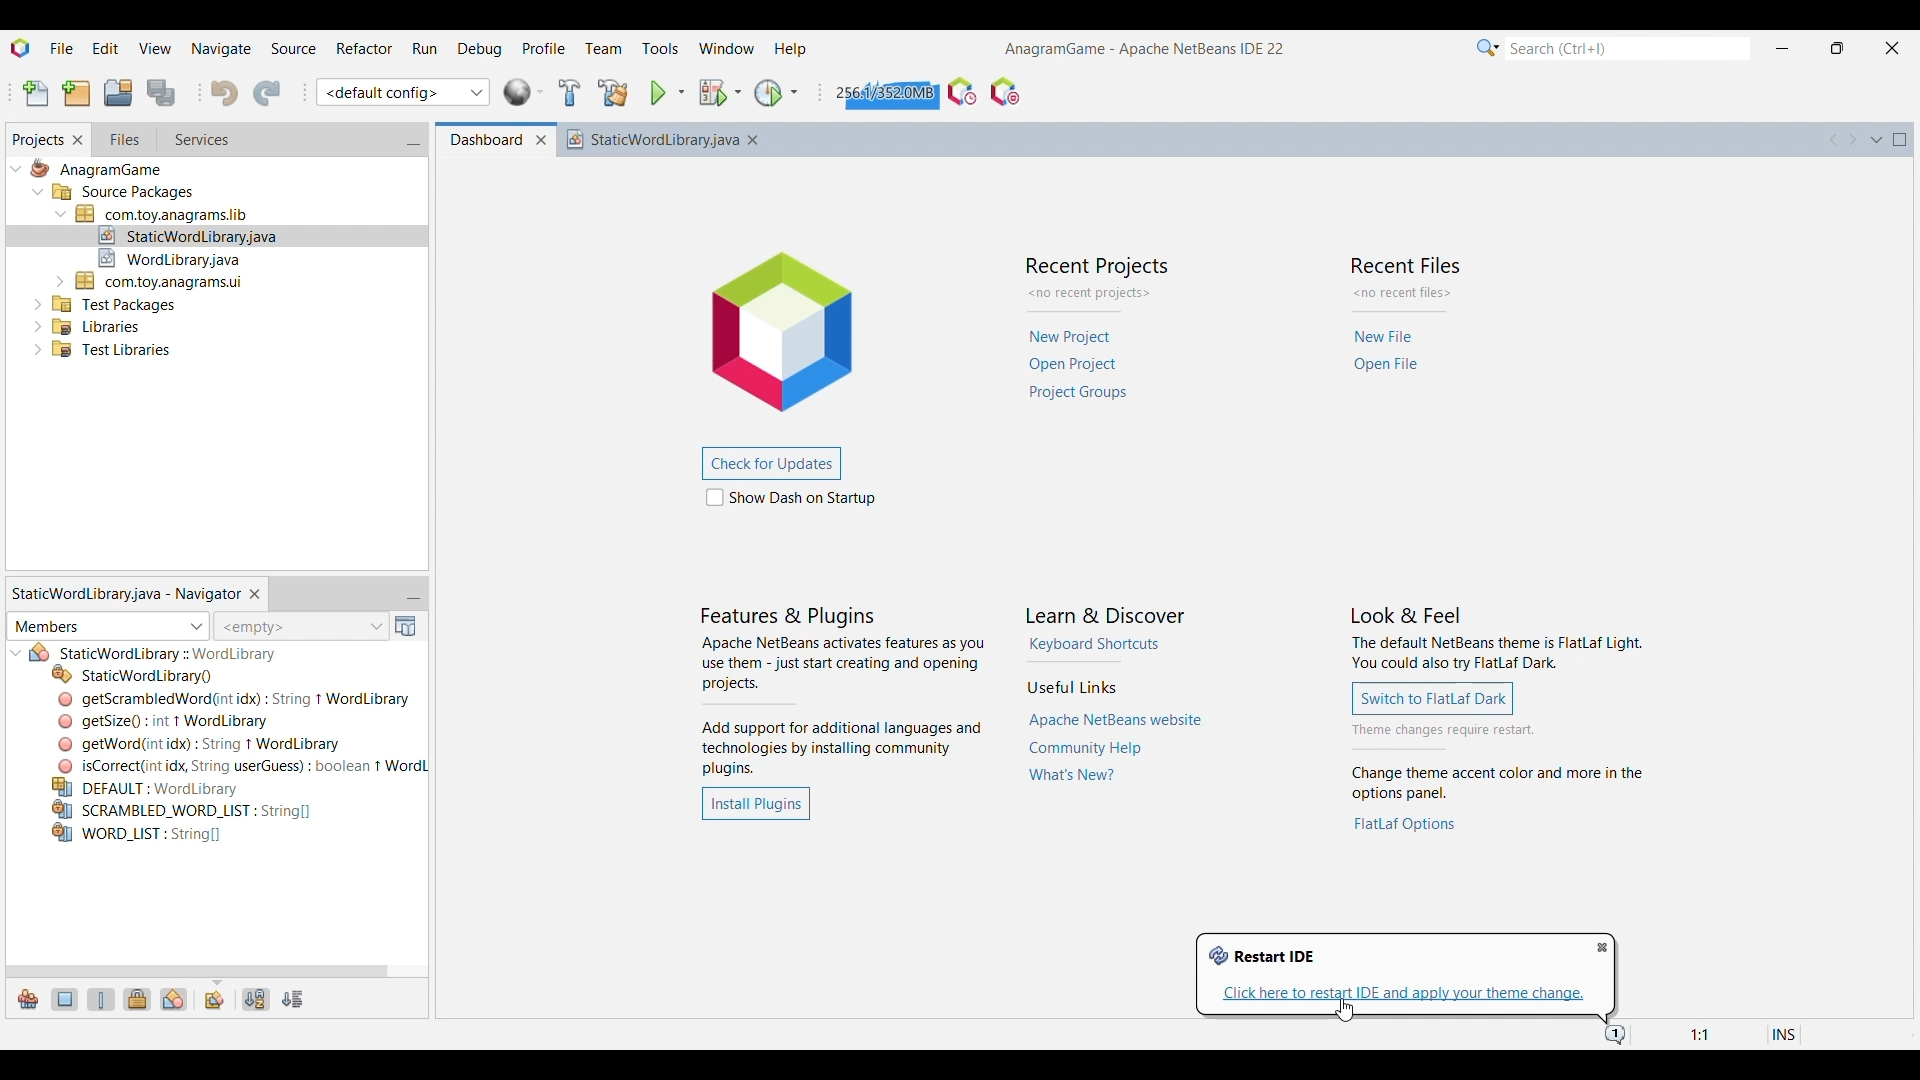 This screenshot has width=1920, height=1080. What do you see at coordinates (220, 47) in the screenshot?
I see `Navigate menu` at bounding box center [220, 47].